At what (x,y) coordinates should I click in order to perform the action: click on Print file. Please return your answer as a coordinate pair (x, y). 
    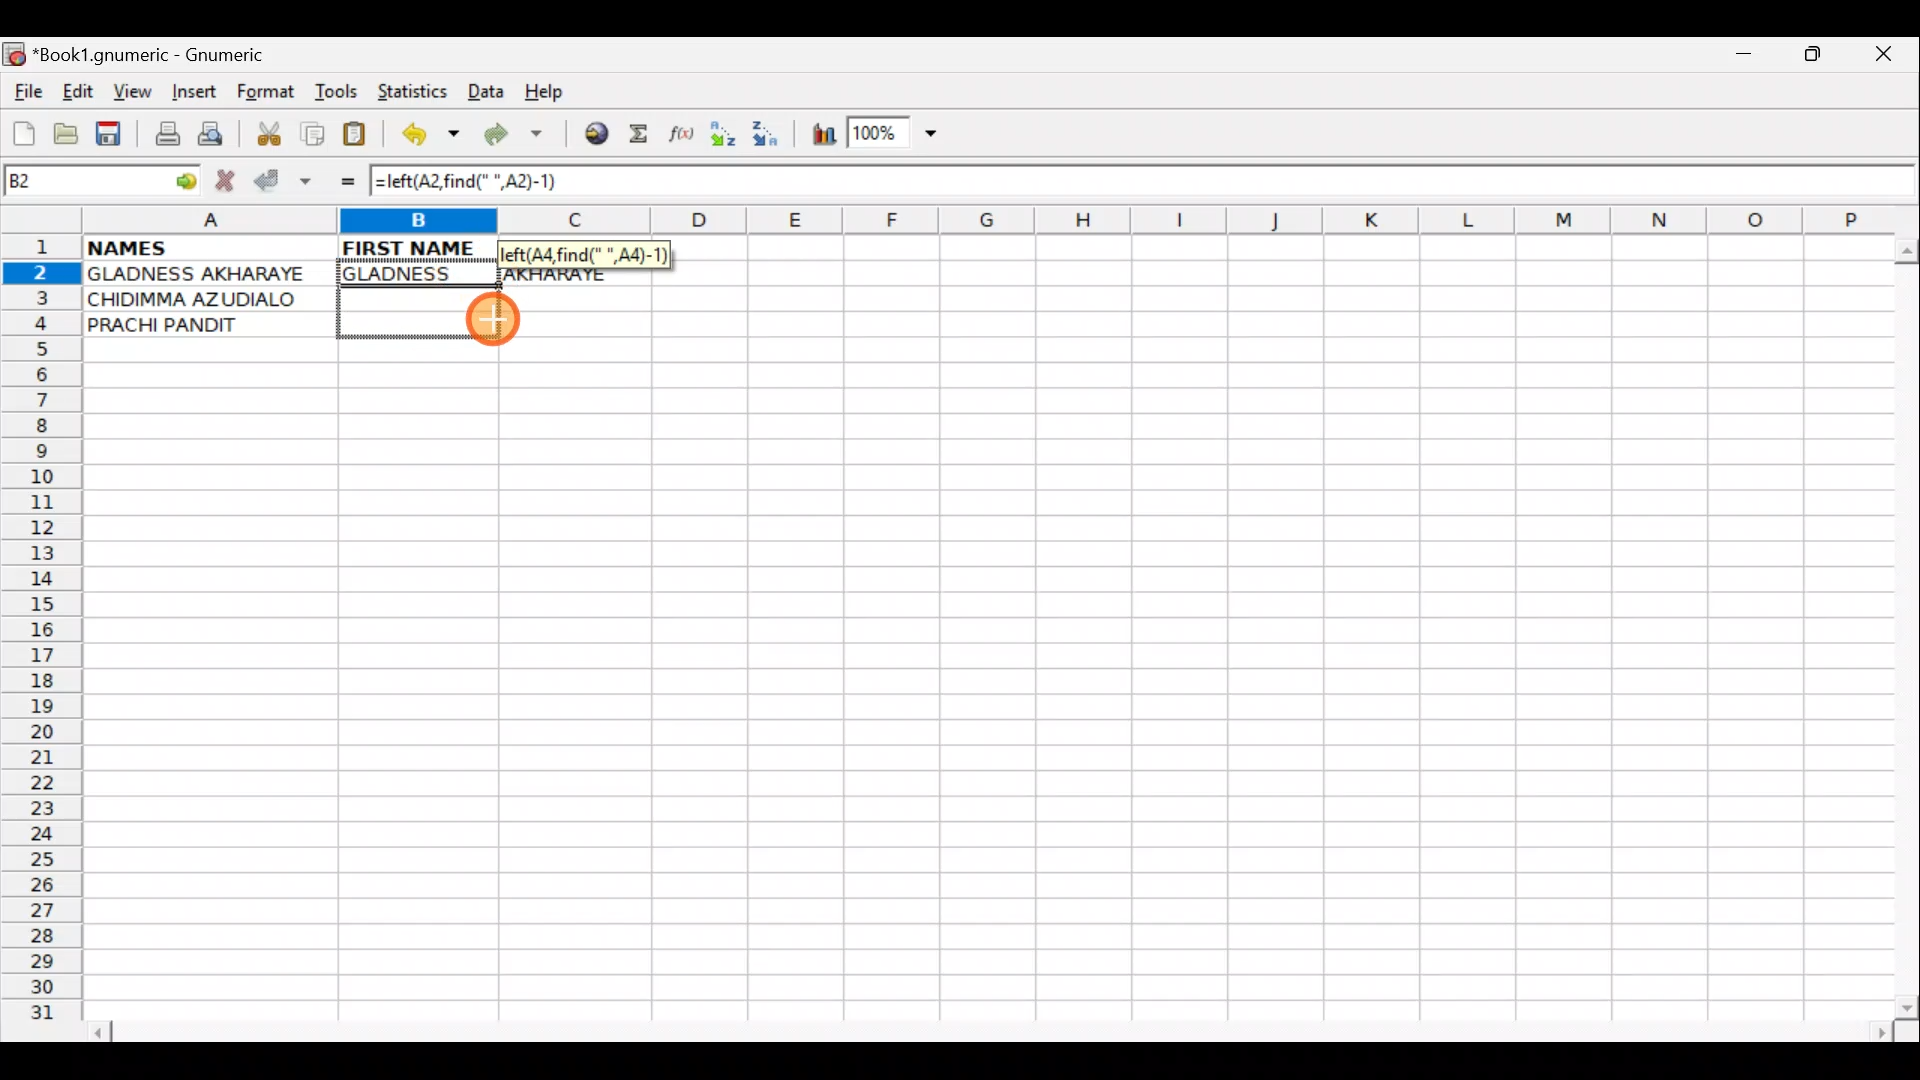
    Looking at the image, I should click on (162, 136).